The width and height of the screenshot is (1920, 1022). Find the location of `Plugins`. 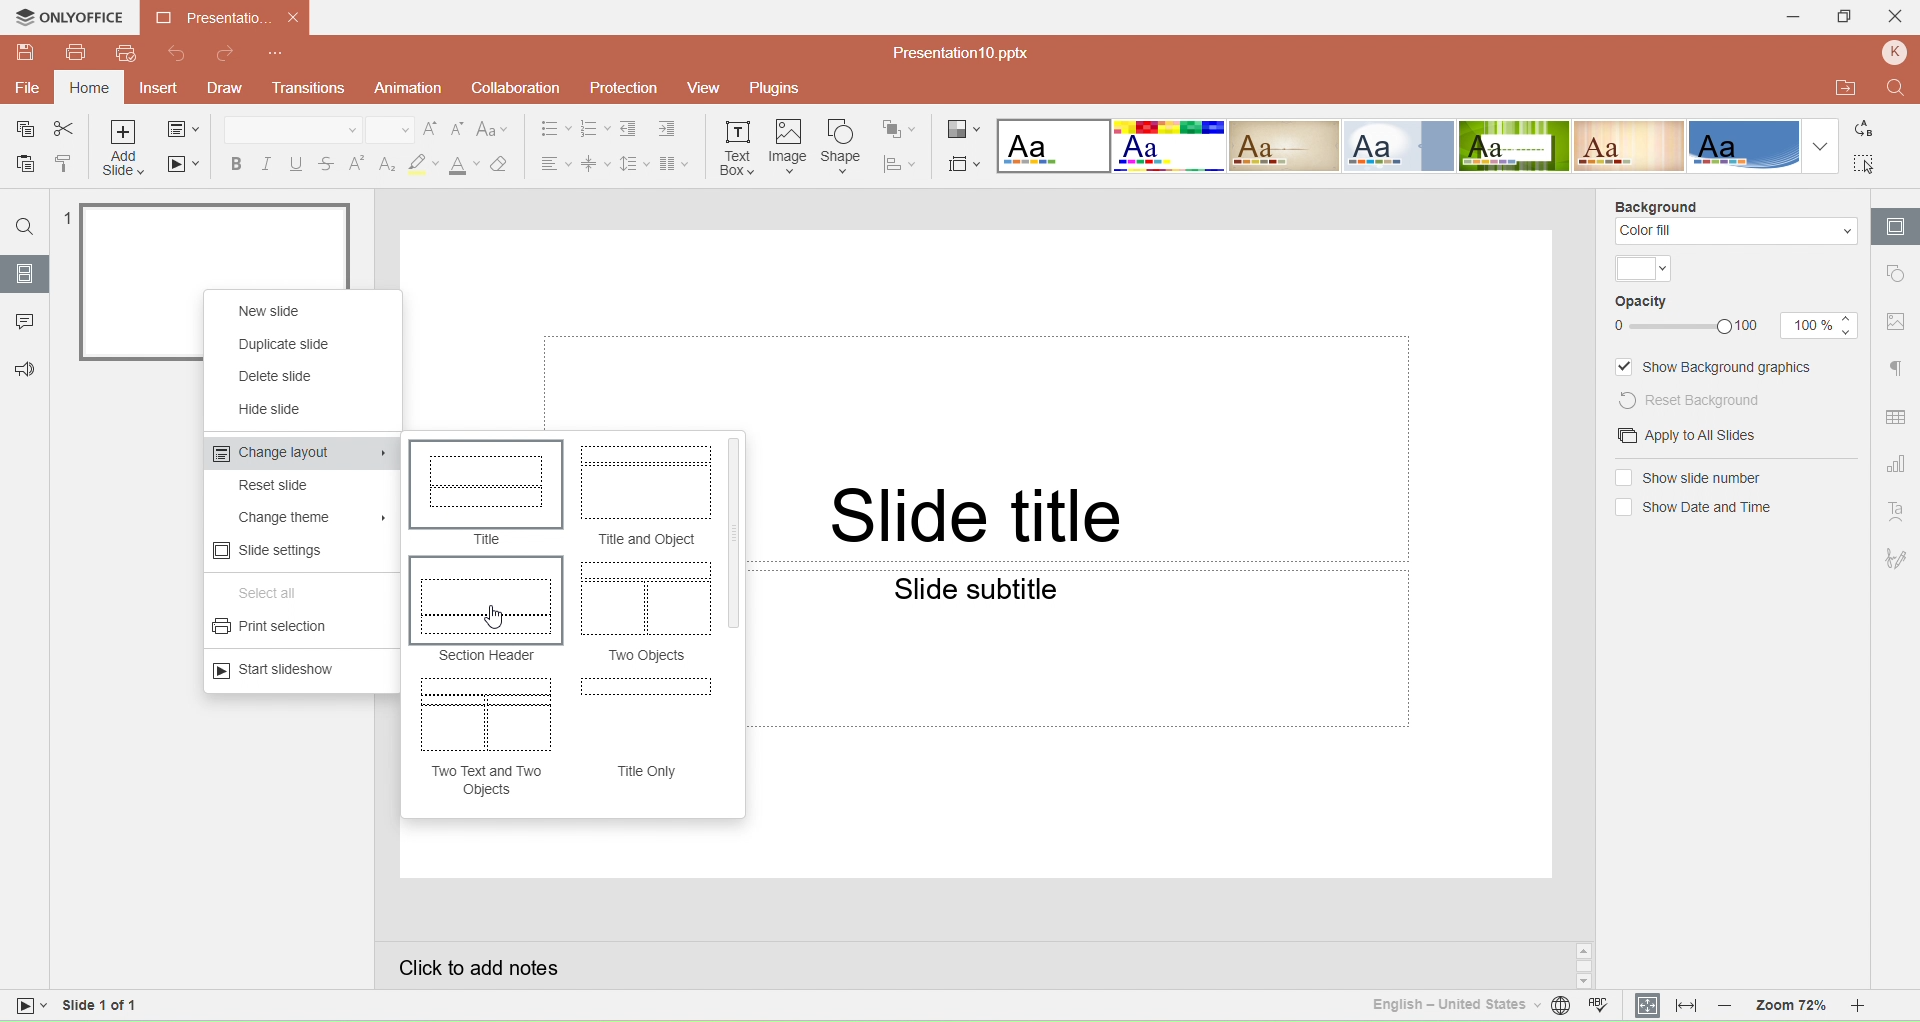

Plugins is located at coordinates (784, 89).